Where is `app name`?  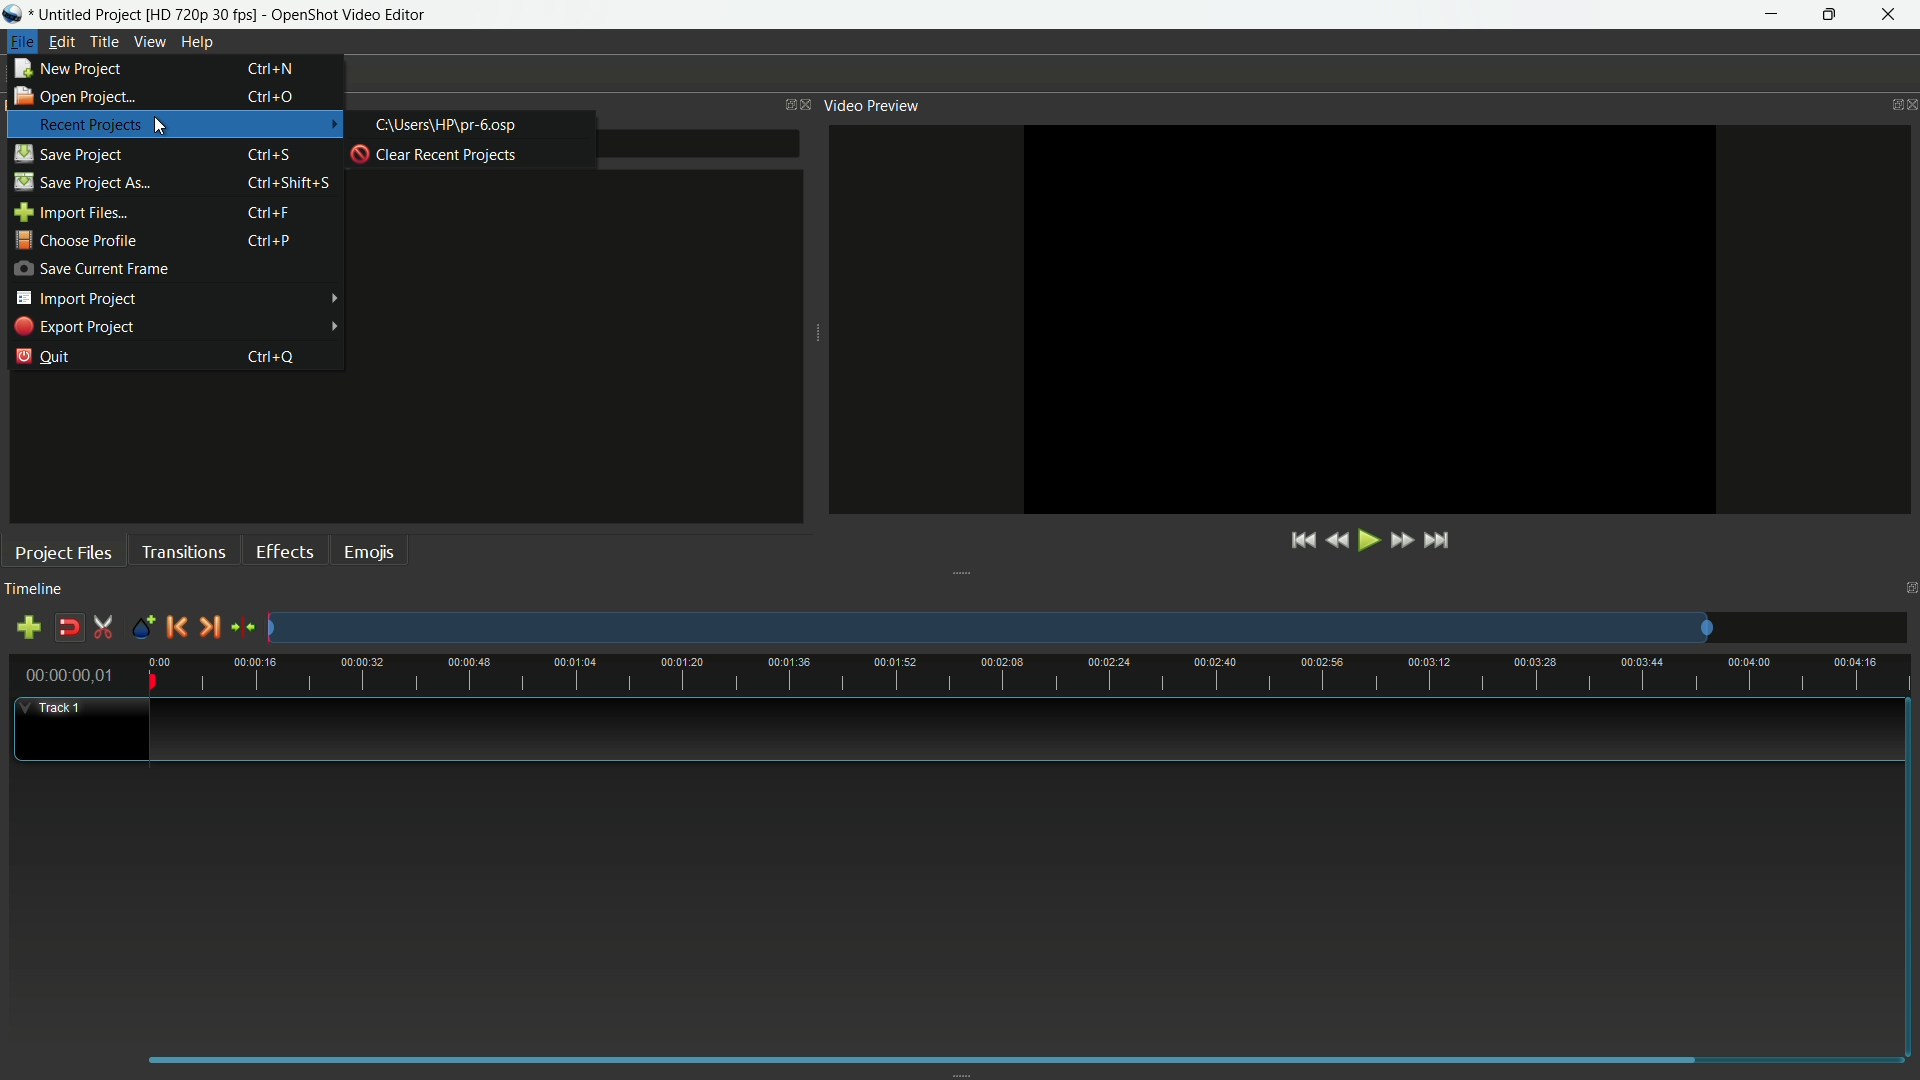
app name is located at coordinates (350, 15).